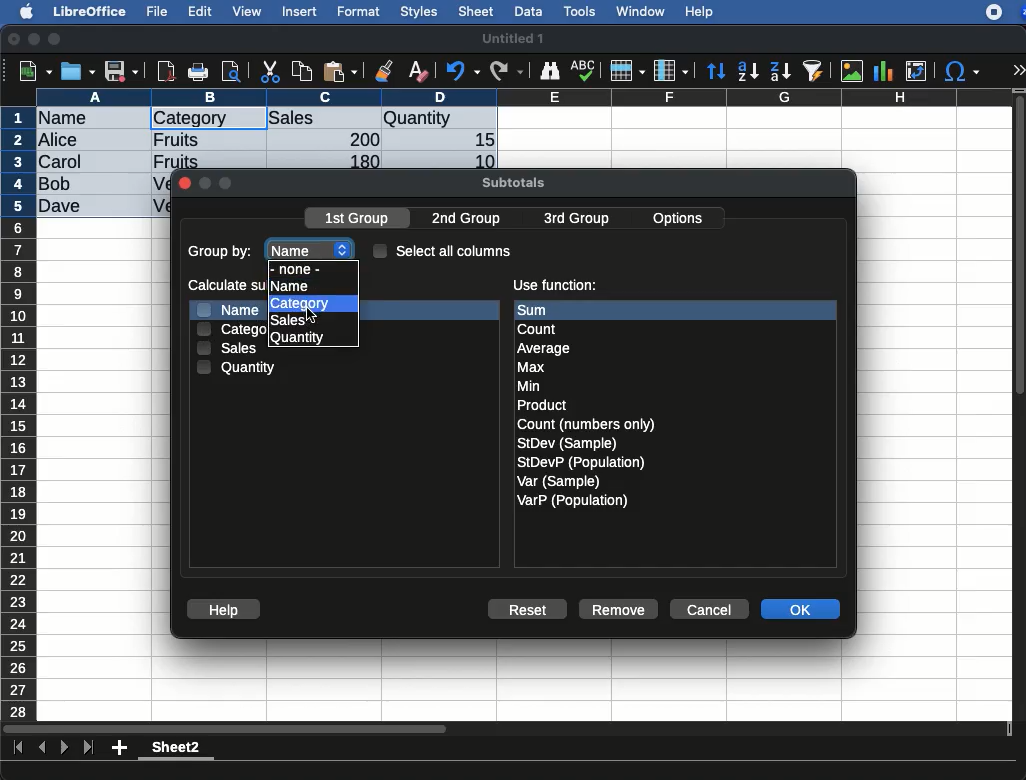 Image resolution: width=1026 pixels, height=780 pixels. What do you see at coordinates (15, 41) in the screenshot?
I see `close` at bounding box center [15, 41].